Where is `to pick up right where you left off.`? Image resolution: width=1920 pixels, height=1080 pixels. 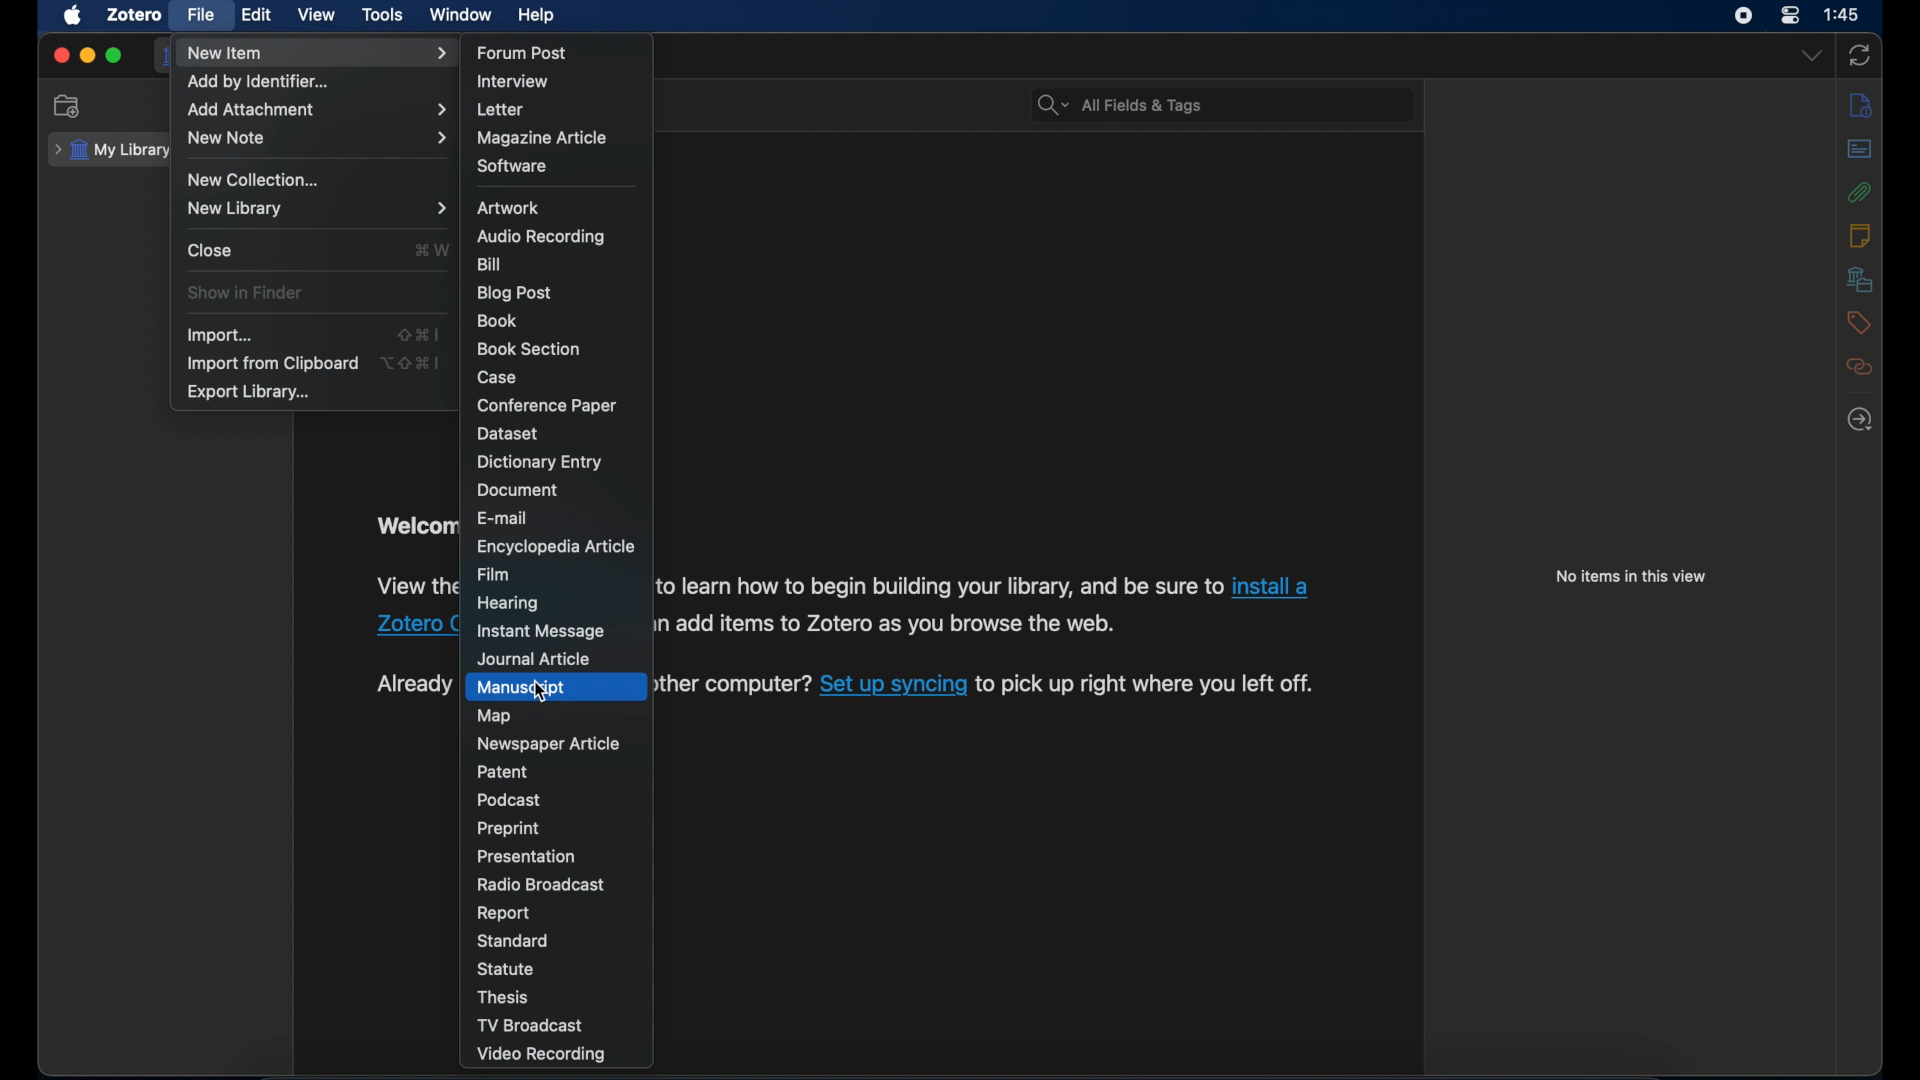 to pick up right where you left off. is located at coordinates (1149, 683).